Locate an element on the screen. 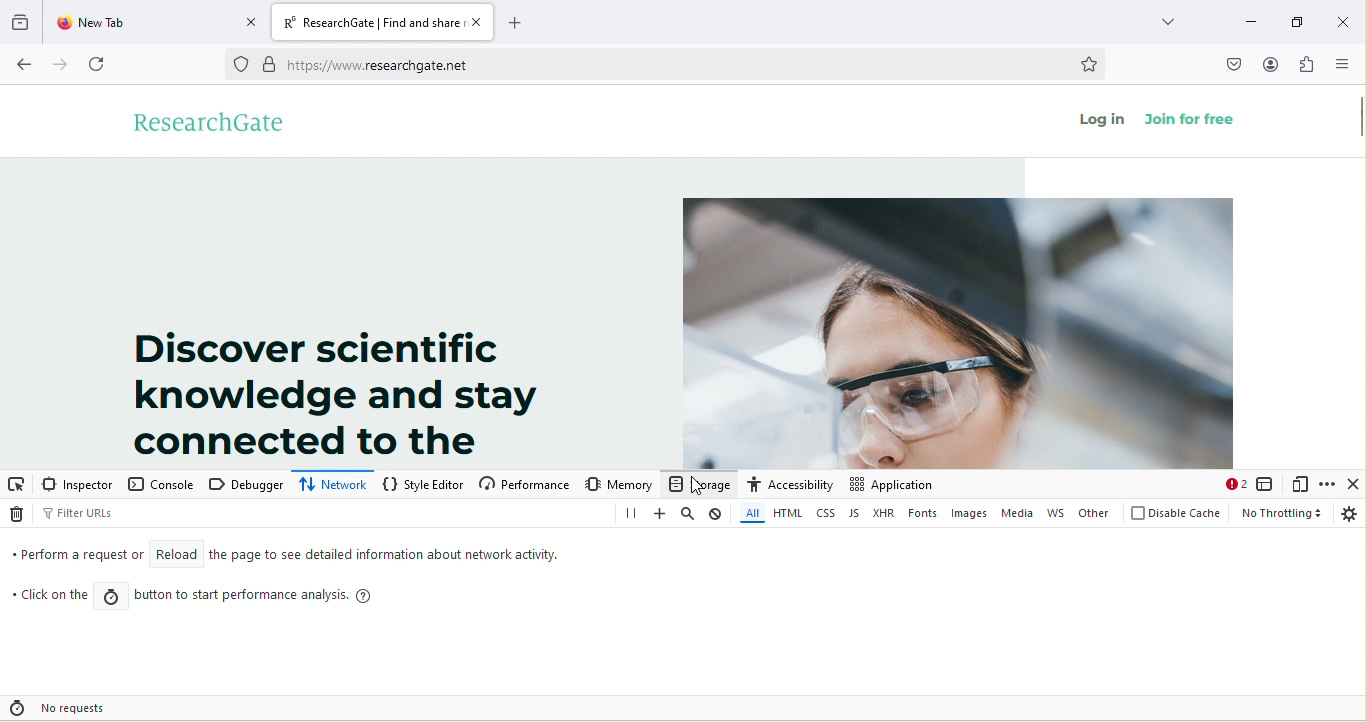  research gate is located at coordinates (202, 122).